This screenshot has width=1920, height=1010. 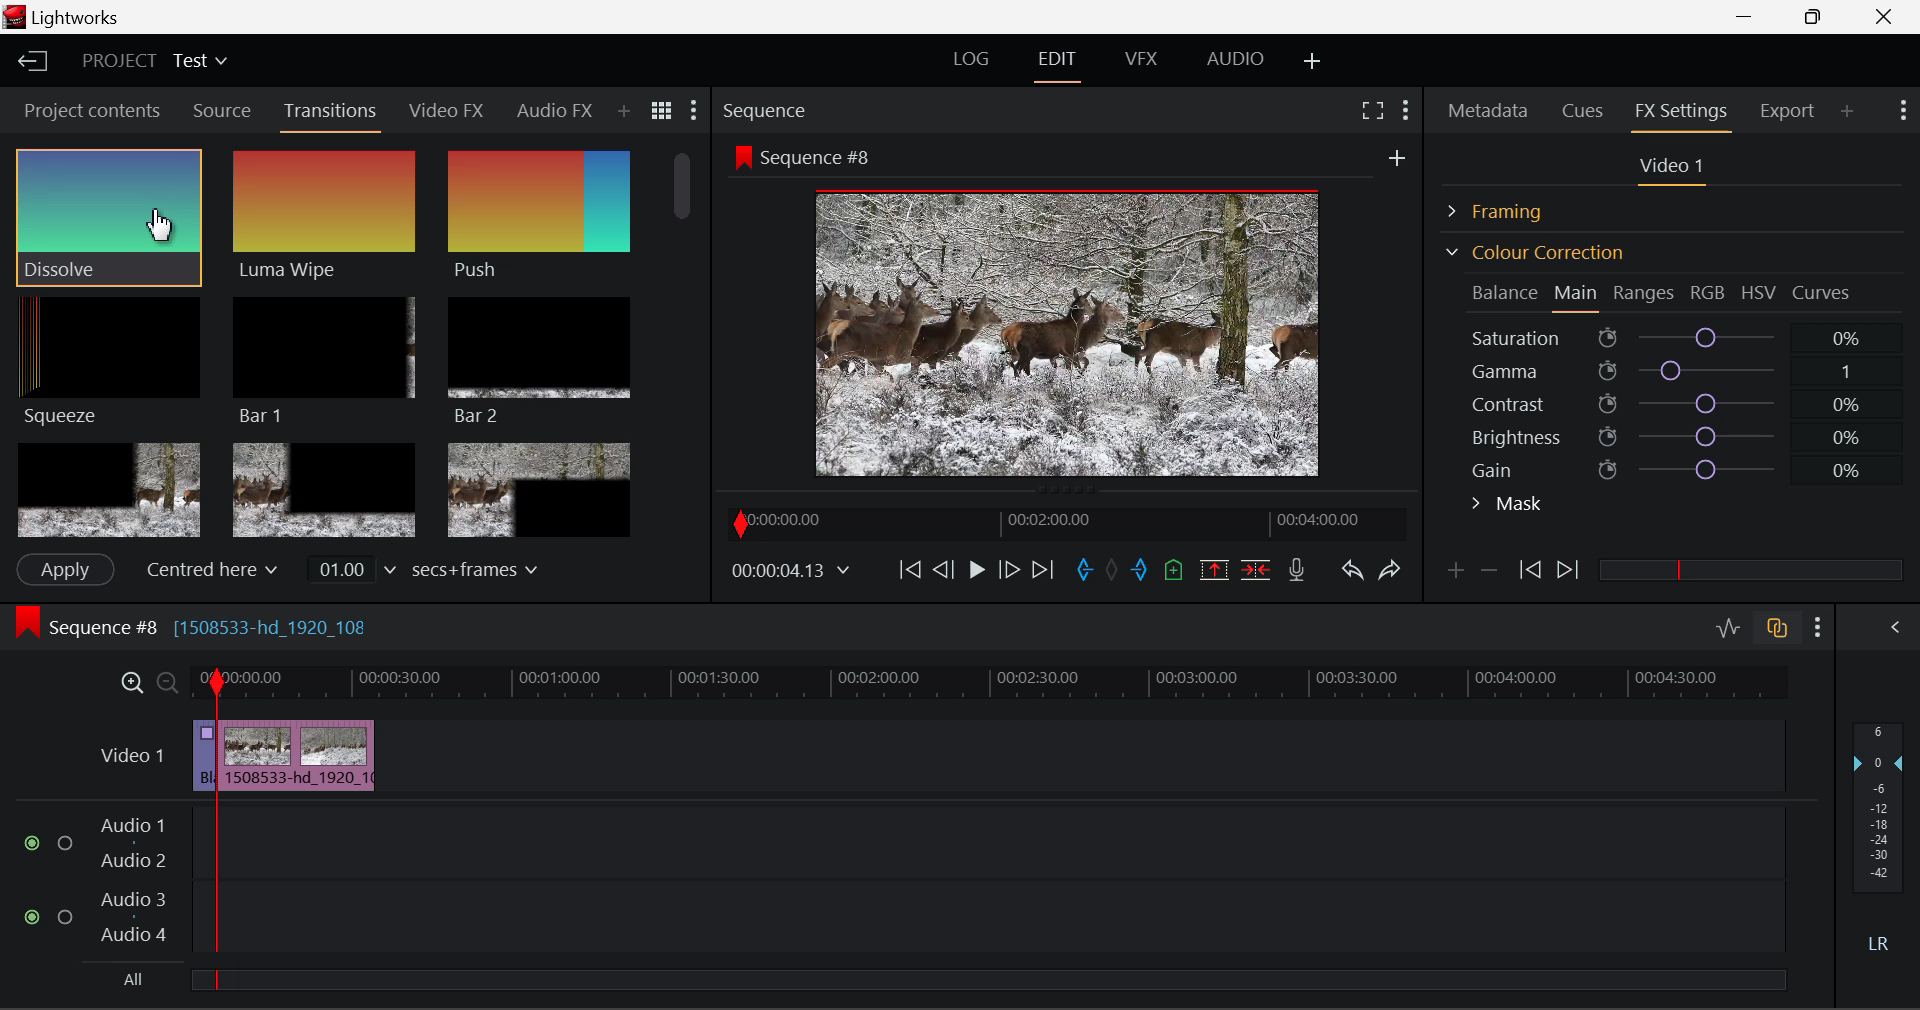 I want to click on Toggle audio track sync, so click(x=1778, y=626).